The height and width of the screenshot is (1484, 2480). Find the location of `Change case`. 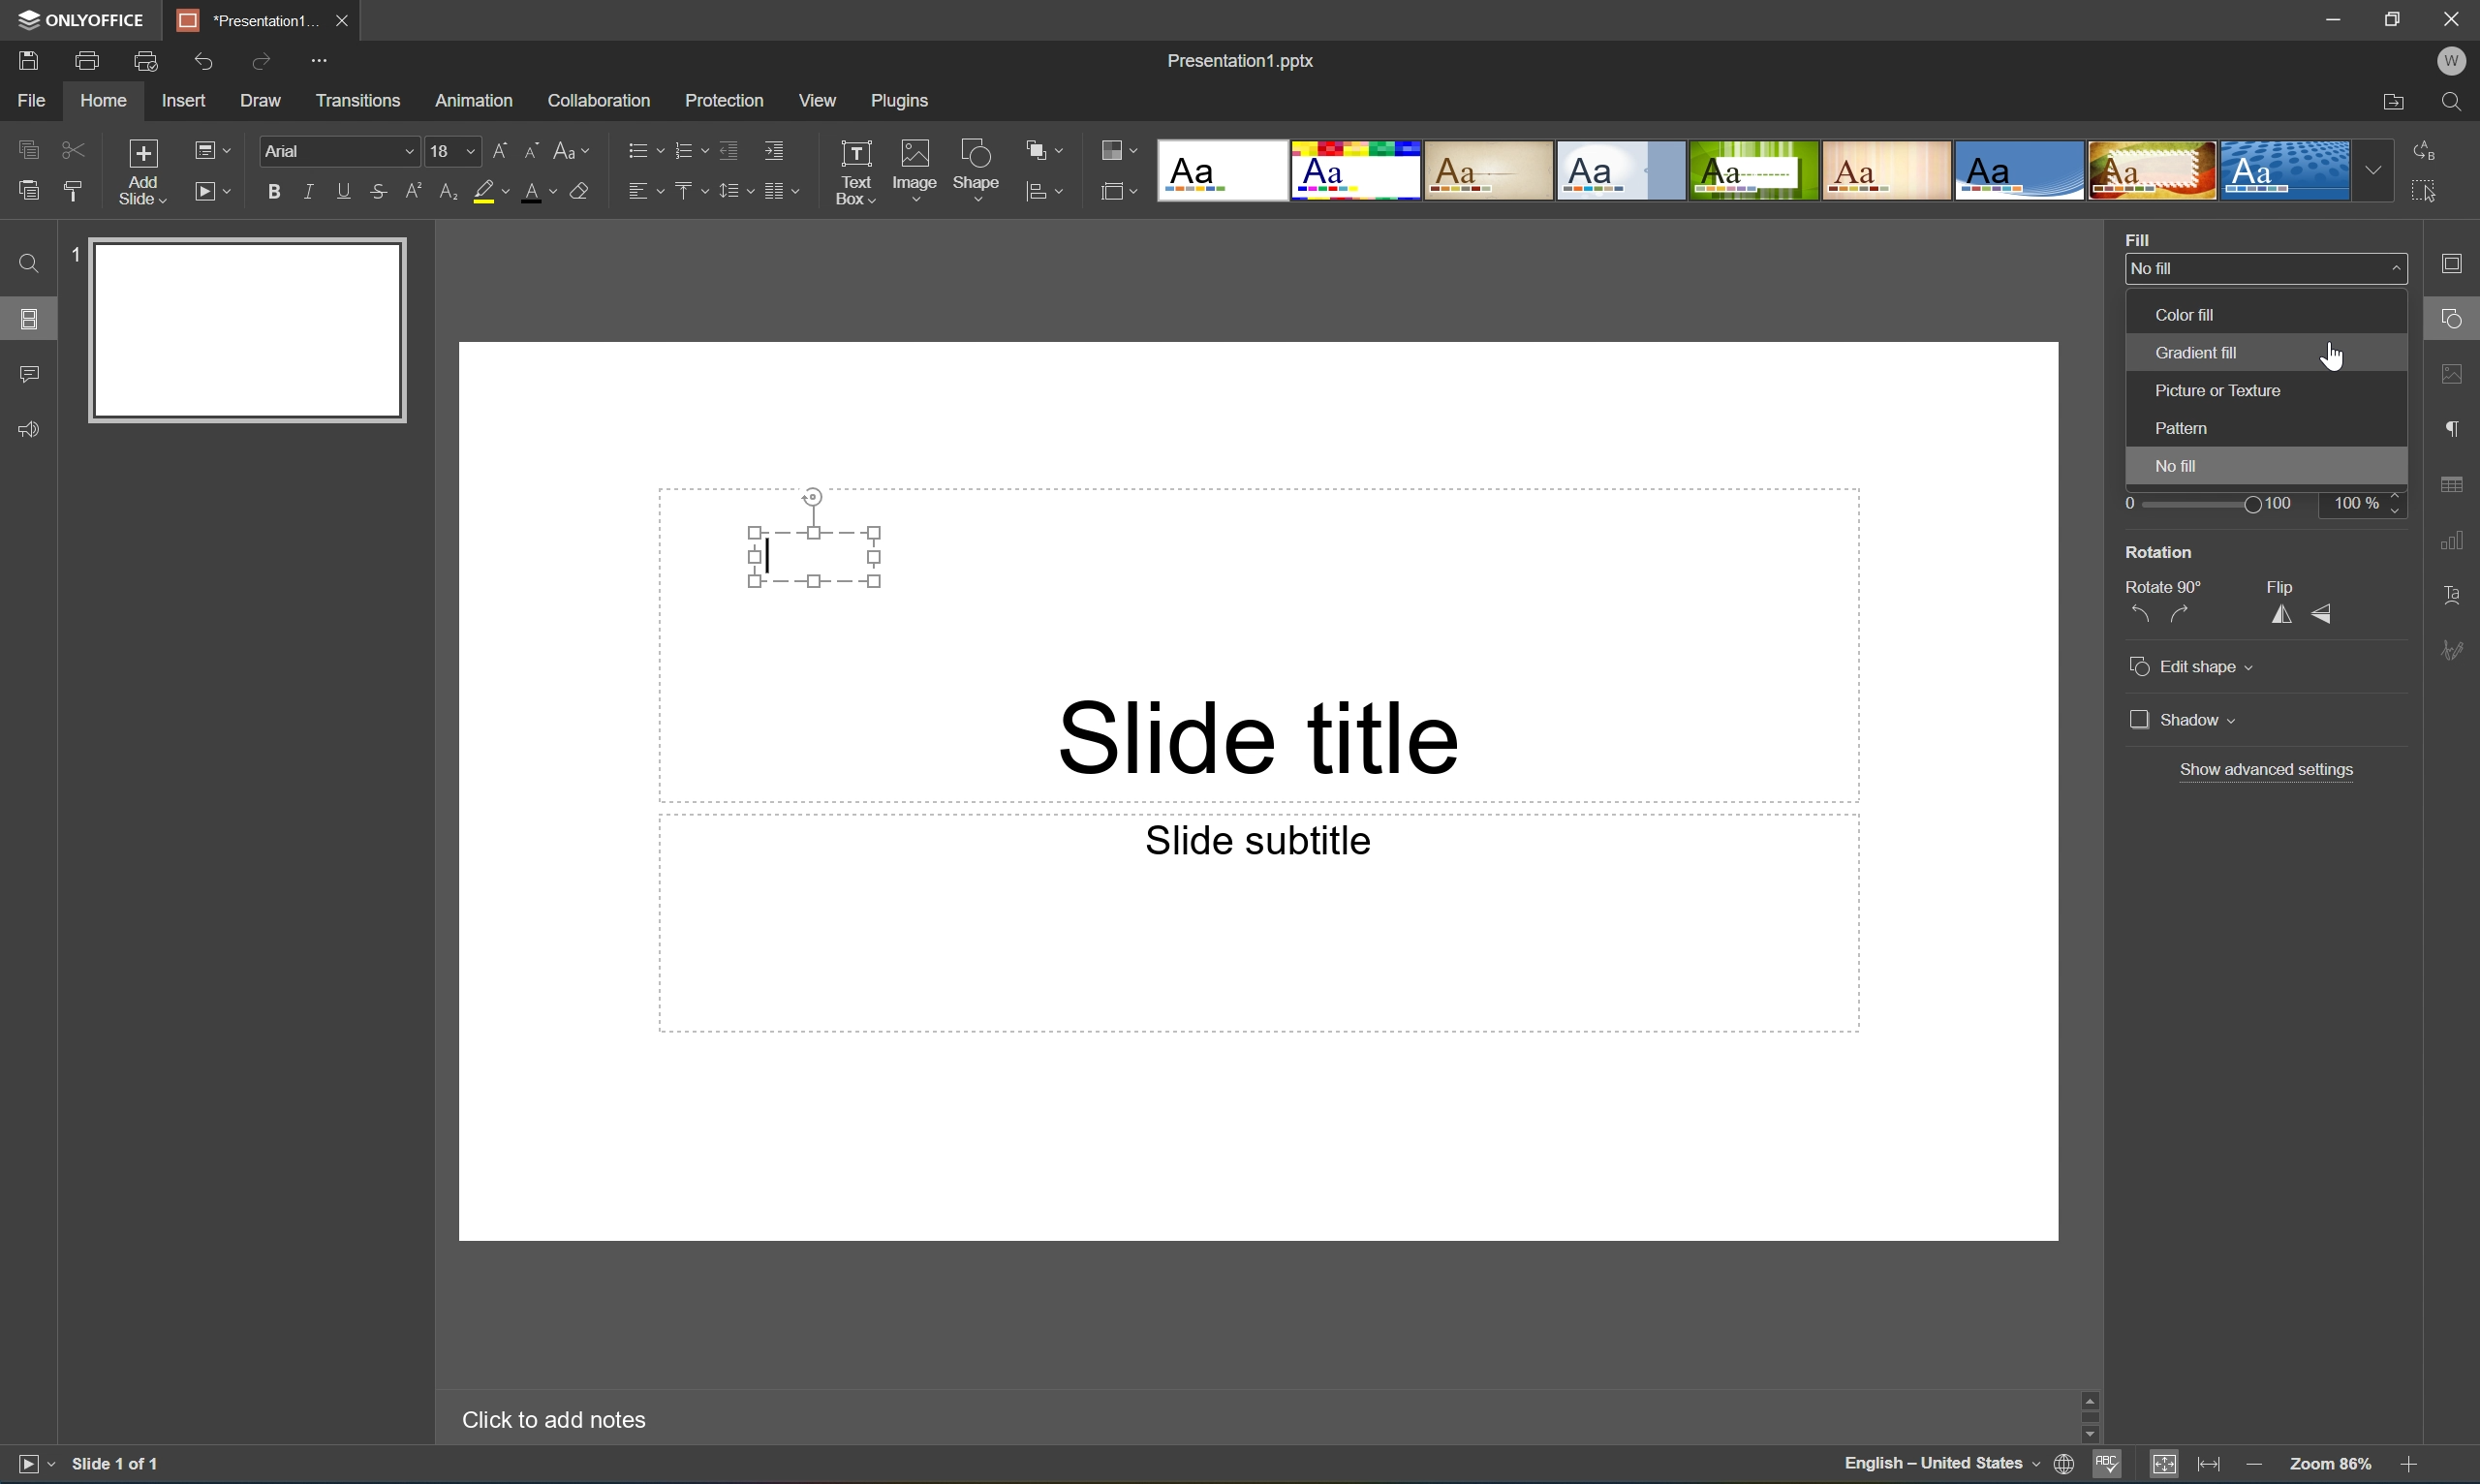

Change case is located at coordinates (572, 145).